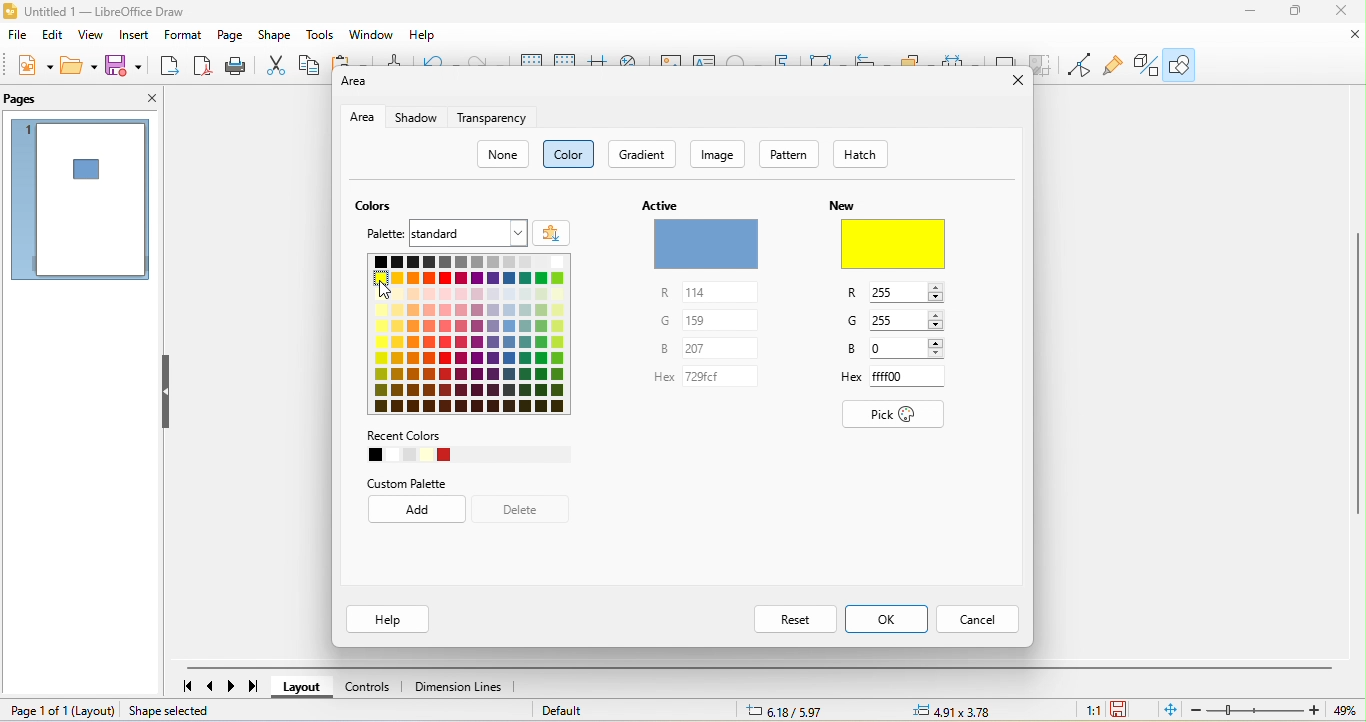  What do you see at coordinates (134, 38) in the screenshot?
I see `insert` at bounding box center [134, 38].